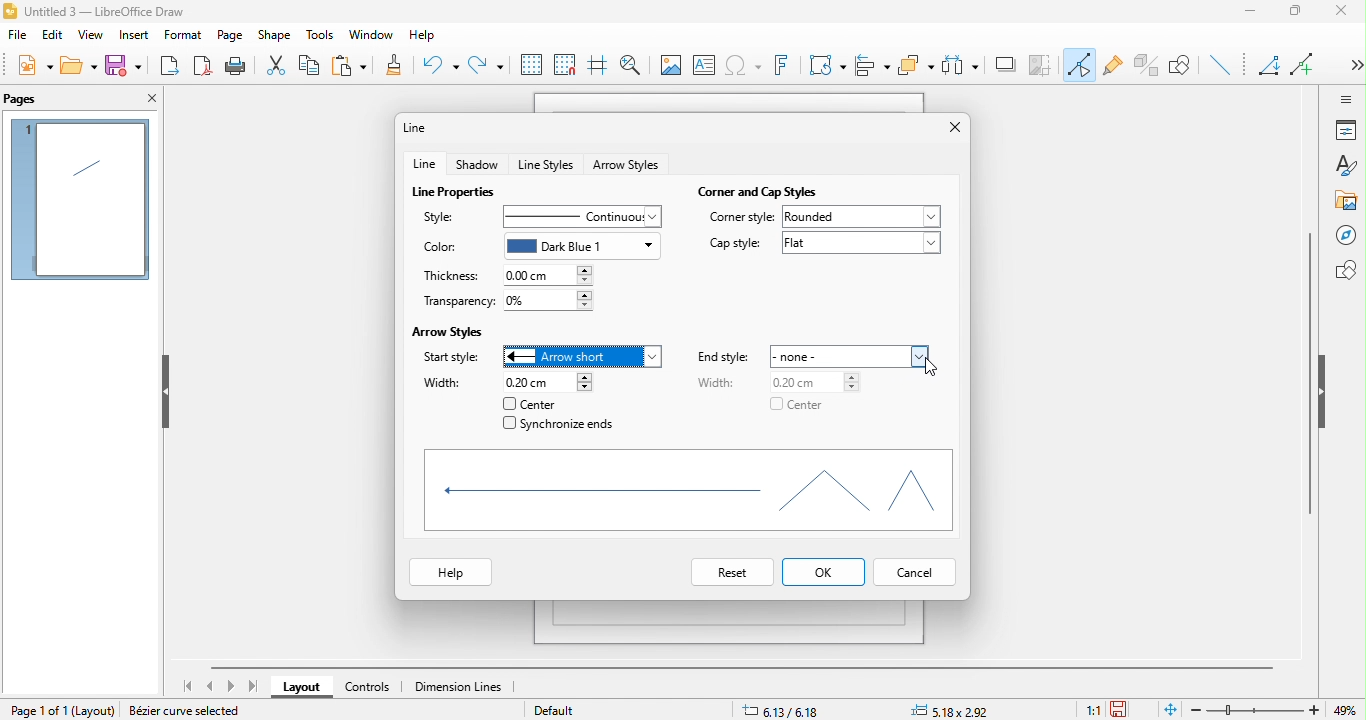 The height and width of the screenshot is (720, 1366). What do you see at coordinates (1147, 64) in the screenshot?
I see `toggle extrusion` at bounding box center [1147, 64].